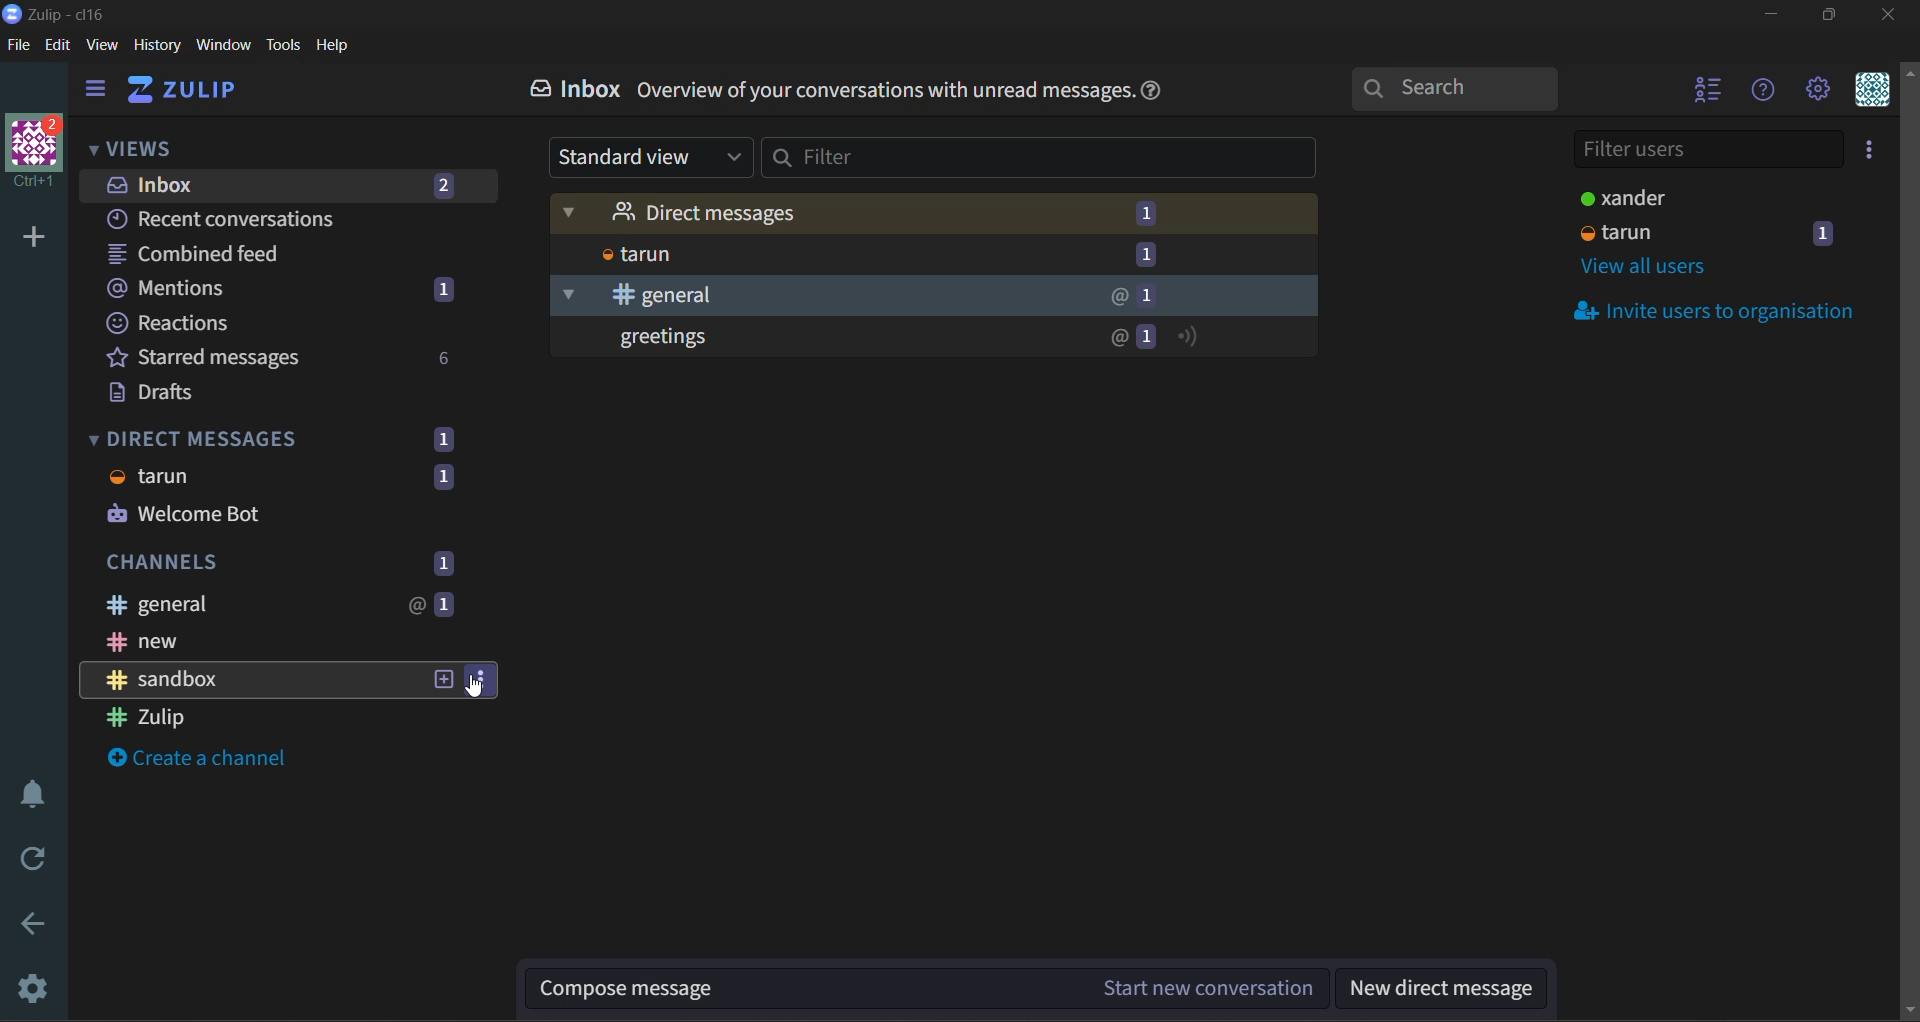 The width and height of the screenshot is (1920, 1022). Describe the element at coordinates (29, 793) in the screenshot. I see `enable do not disturb` at that location.